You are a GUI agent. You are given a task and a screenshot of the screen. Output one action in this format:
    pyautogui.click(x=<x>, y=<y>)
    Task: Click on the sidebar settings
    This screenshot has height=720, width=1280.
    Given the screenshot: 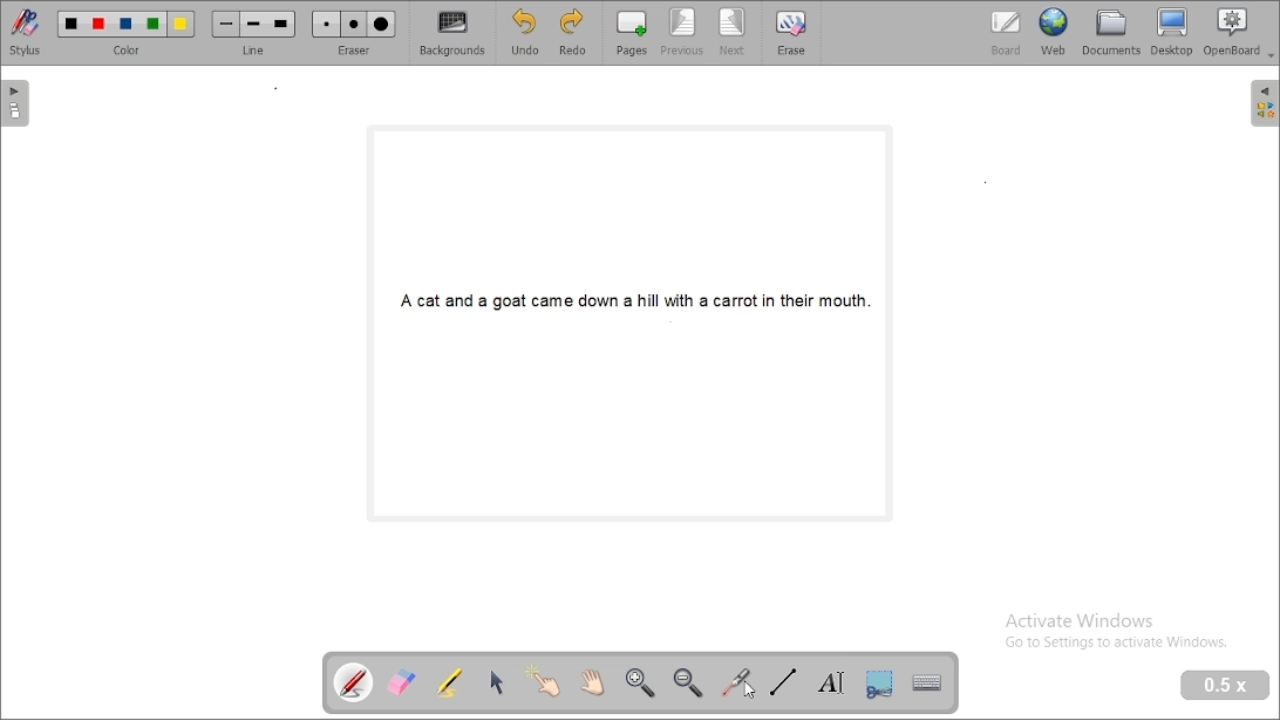 What is the action you would take?
    pyautogui.click(x=1263, y=104)
    